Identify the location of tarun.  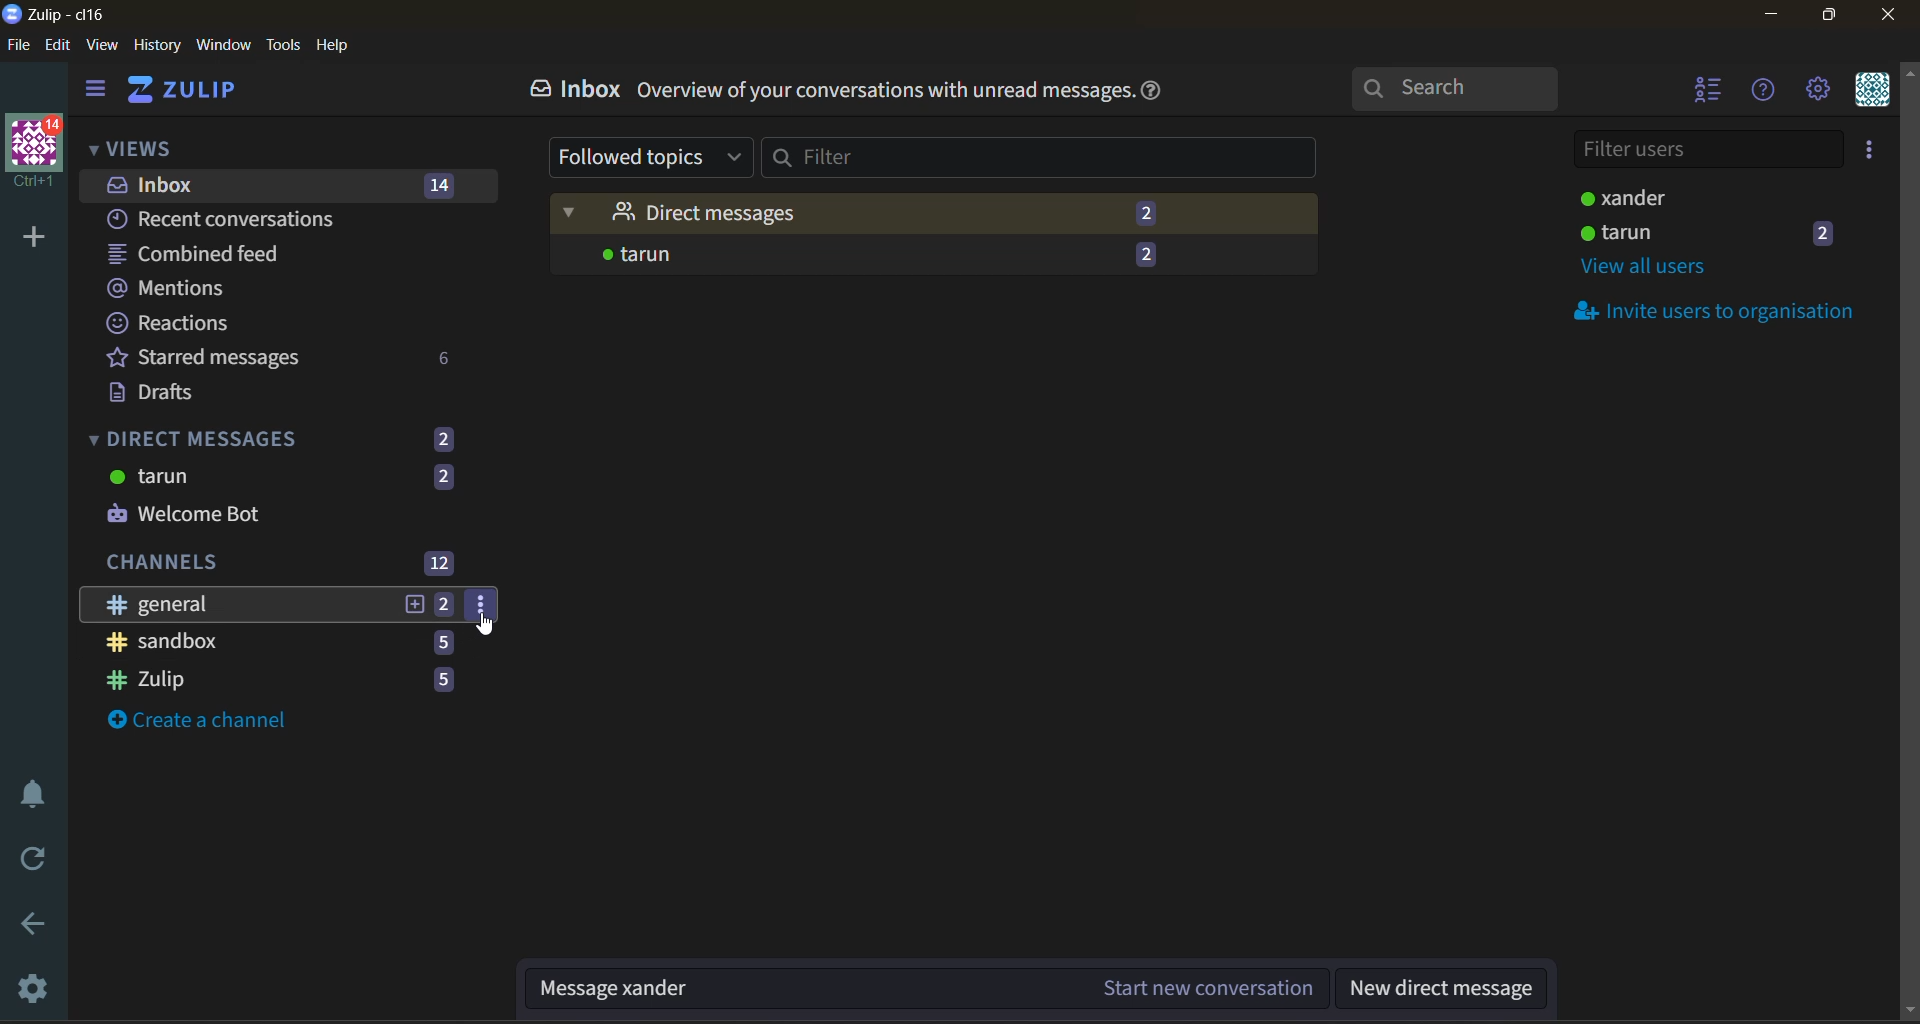
(283, 479).